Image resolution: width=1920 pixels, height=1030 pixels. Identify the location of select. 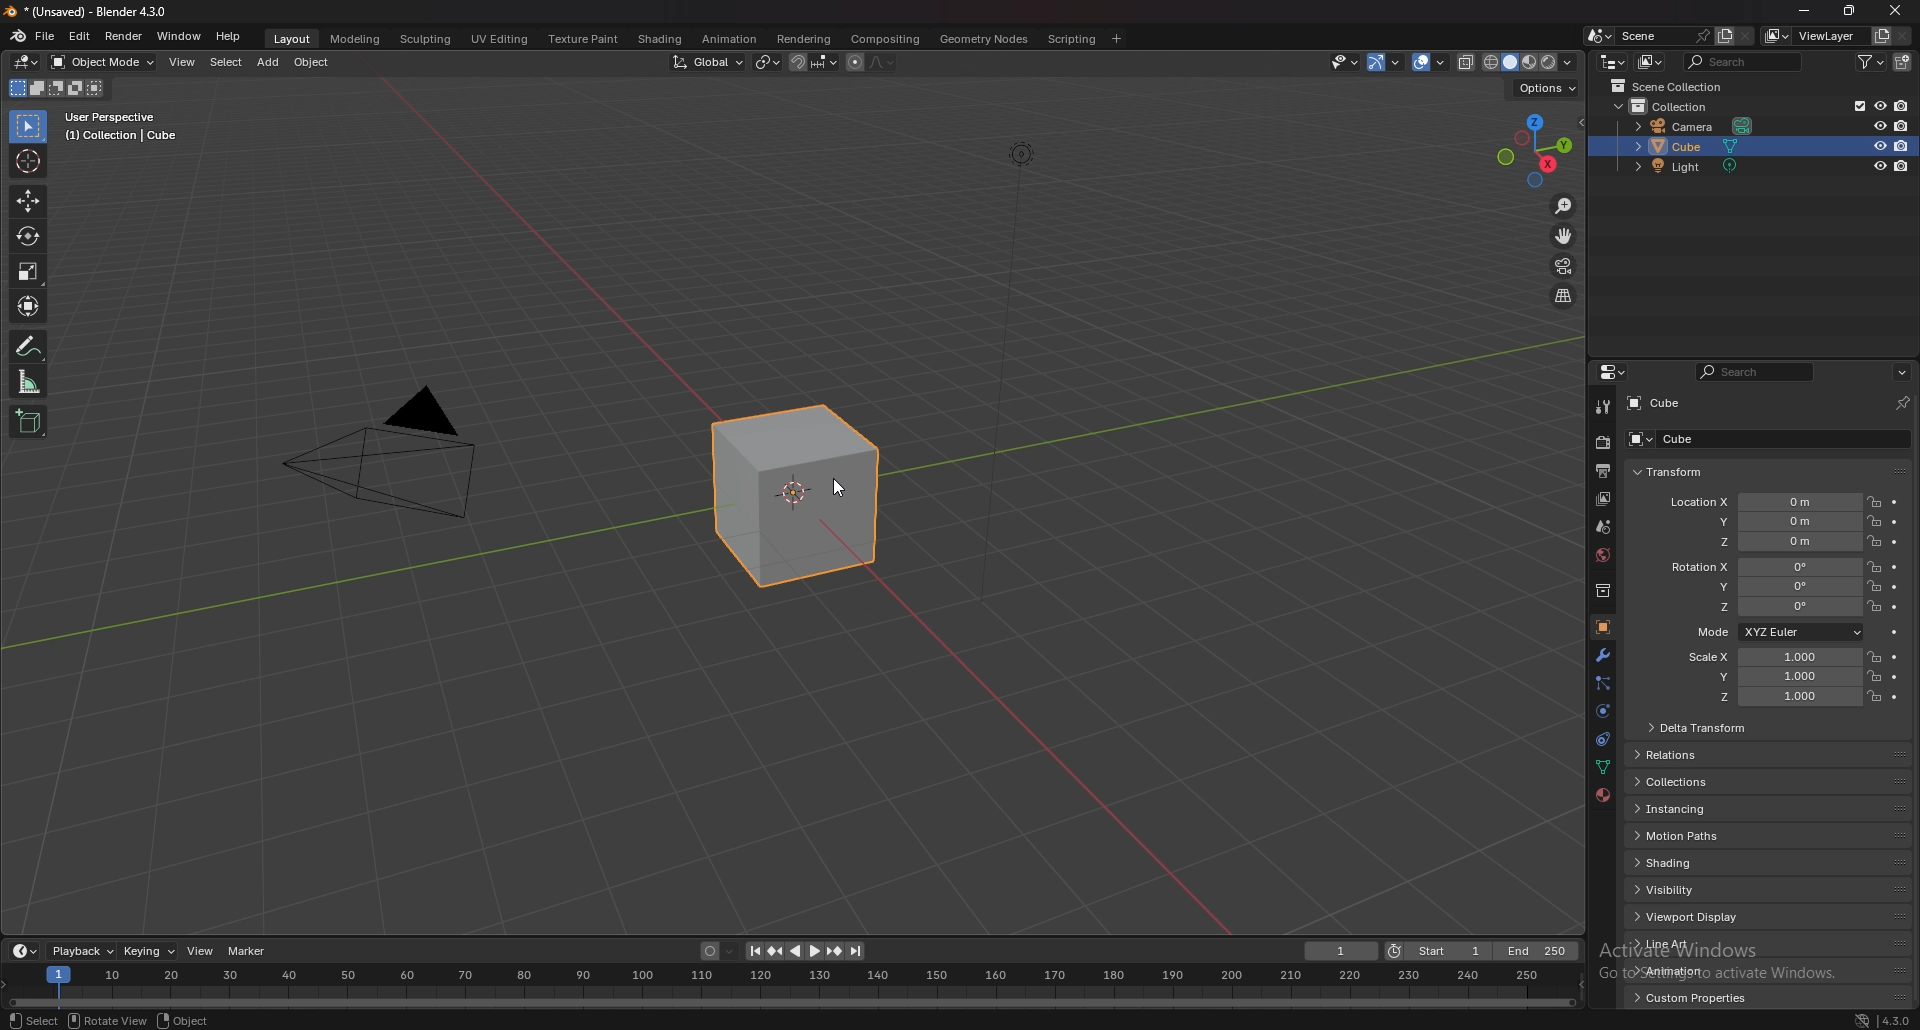
(226, 62).